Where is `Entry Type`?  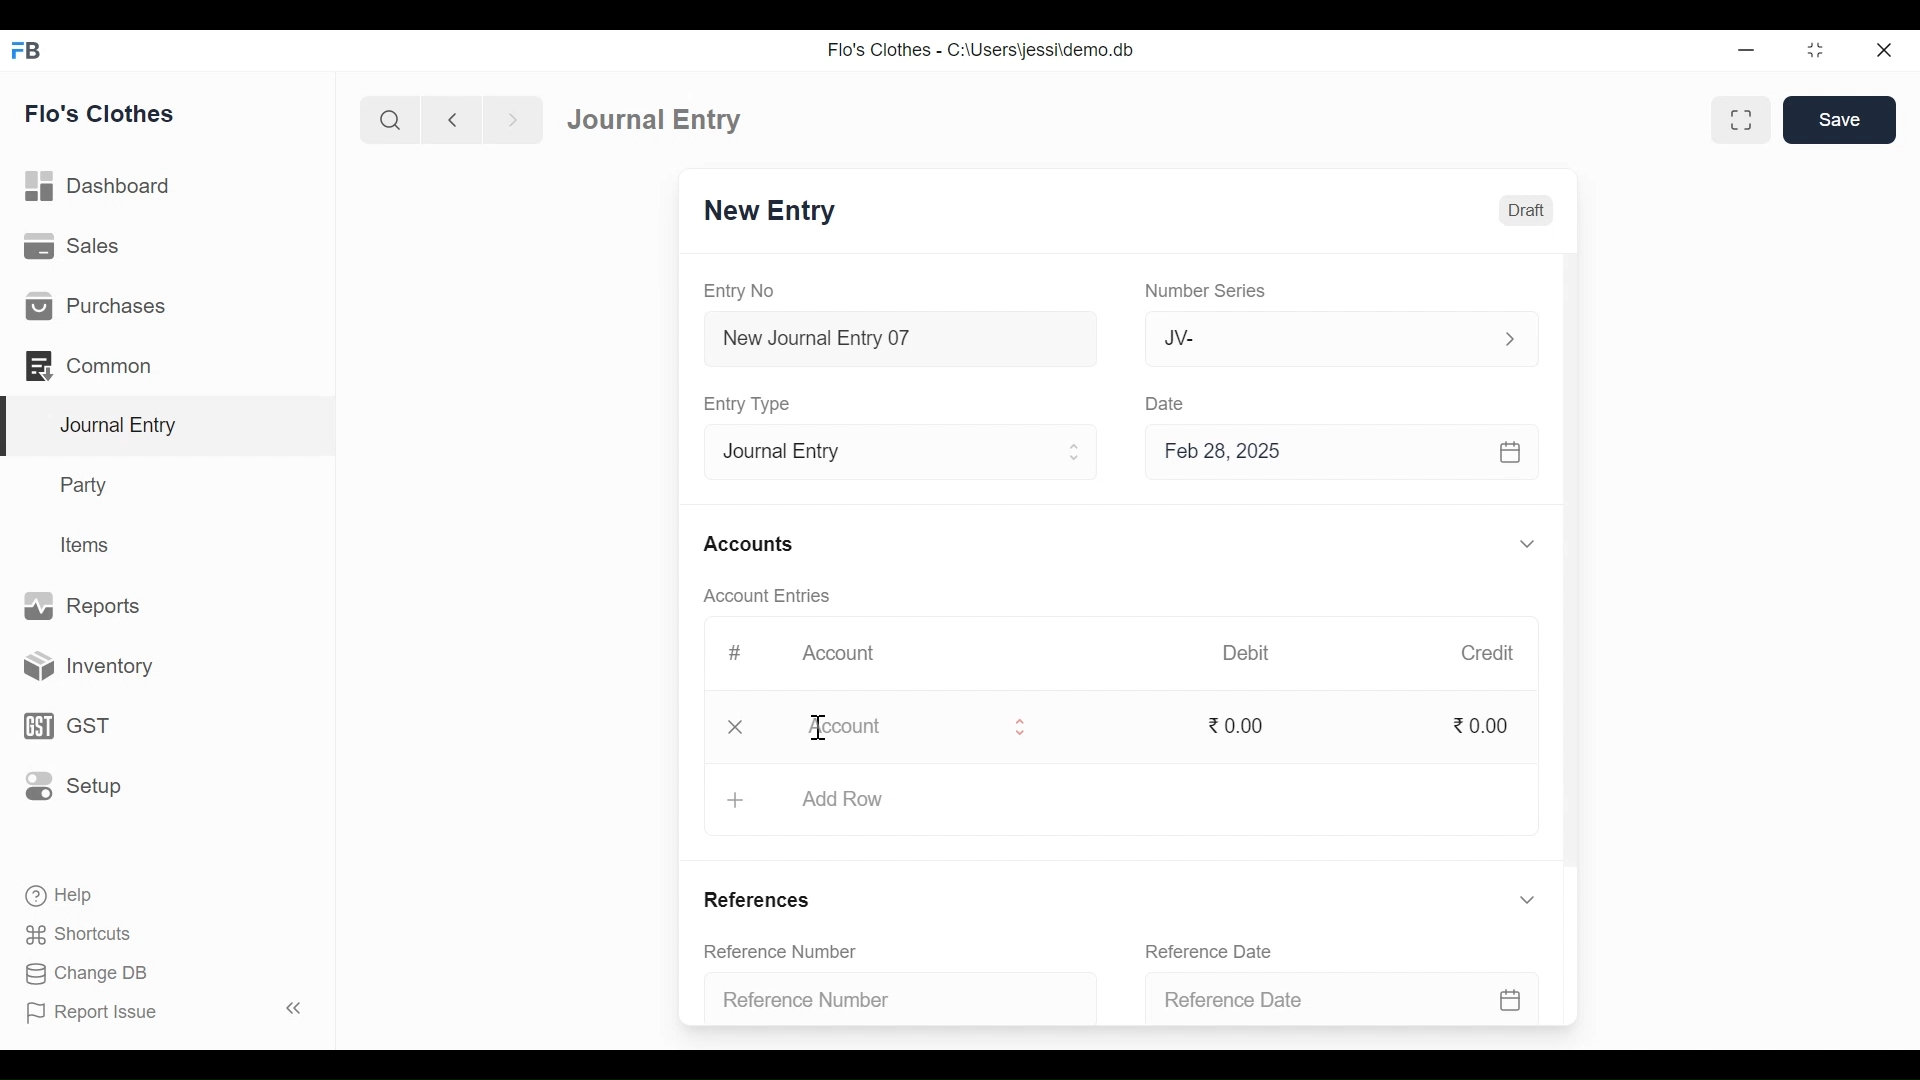 Entry Type is located at coordinates (752, 404).